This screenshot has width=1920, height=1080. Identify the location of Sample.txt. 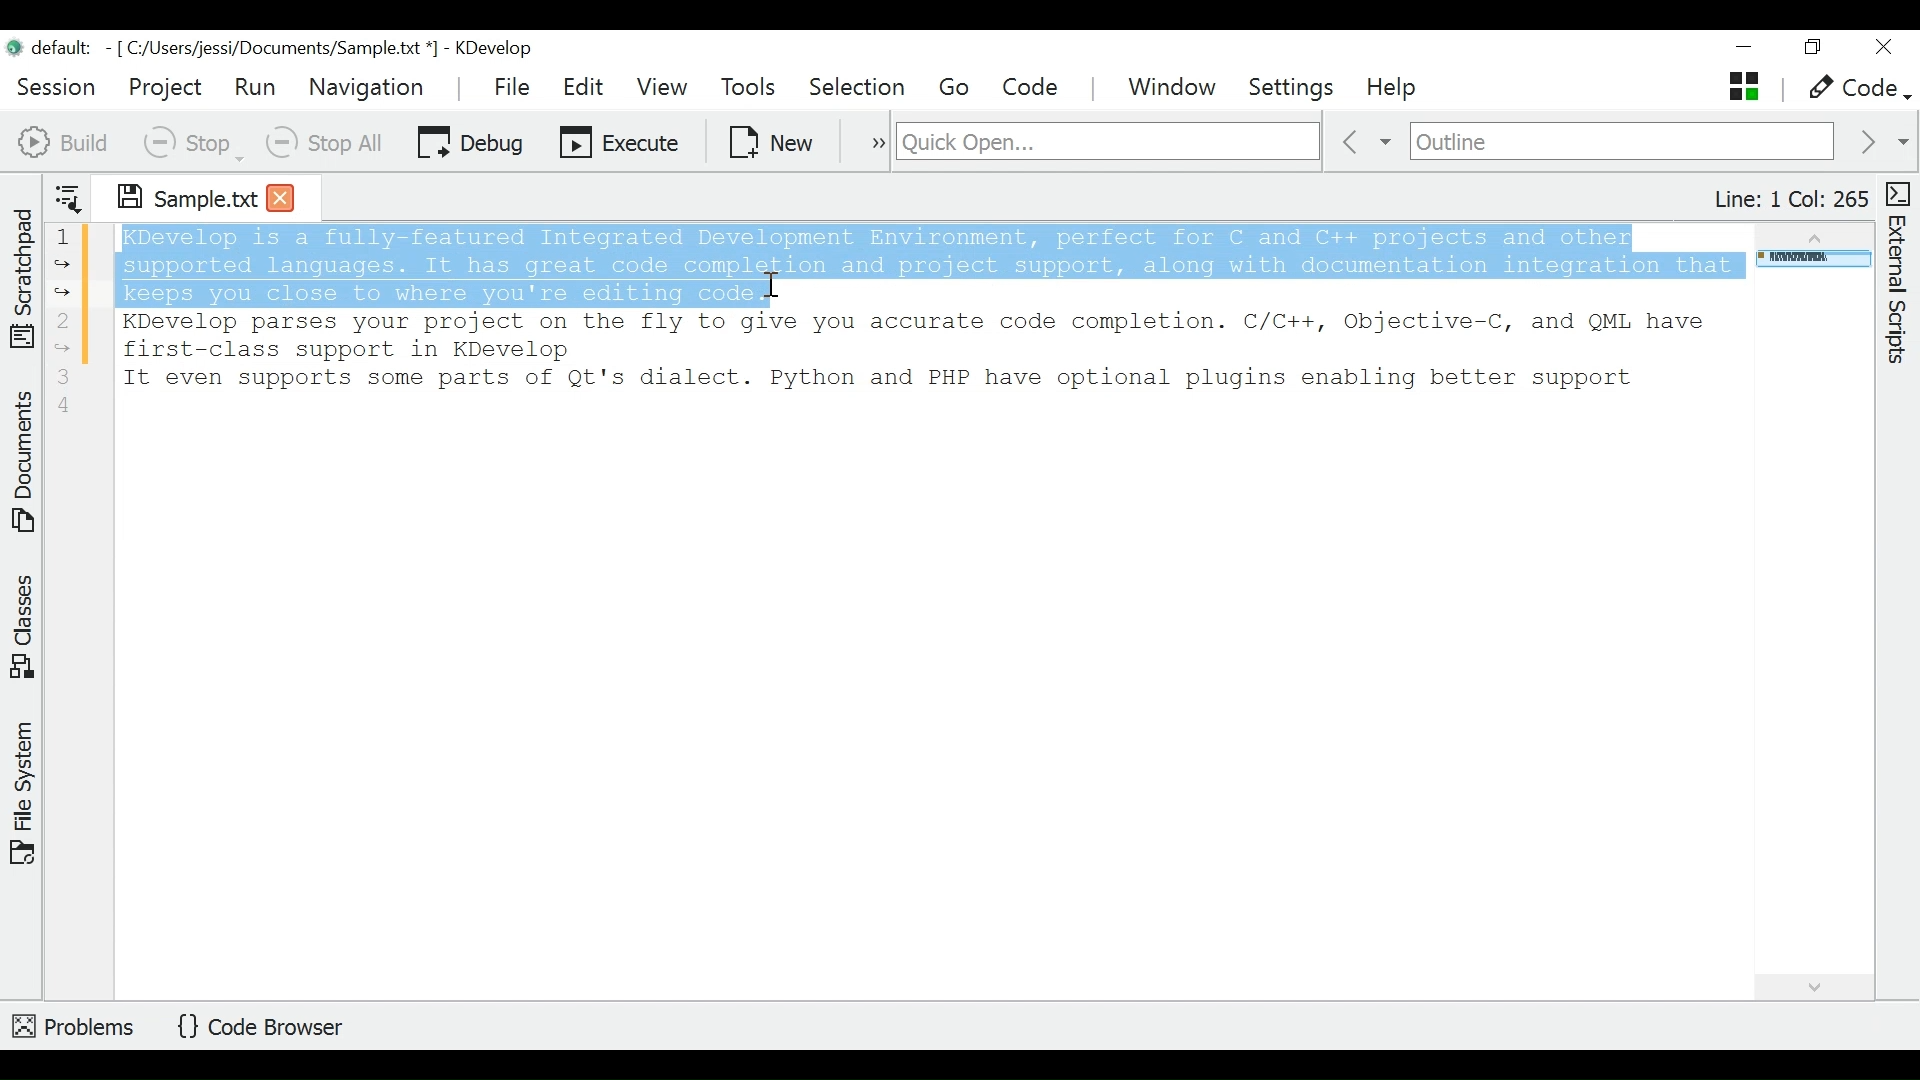
(173, 194).